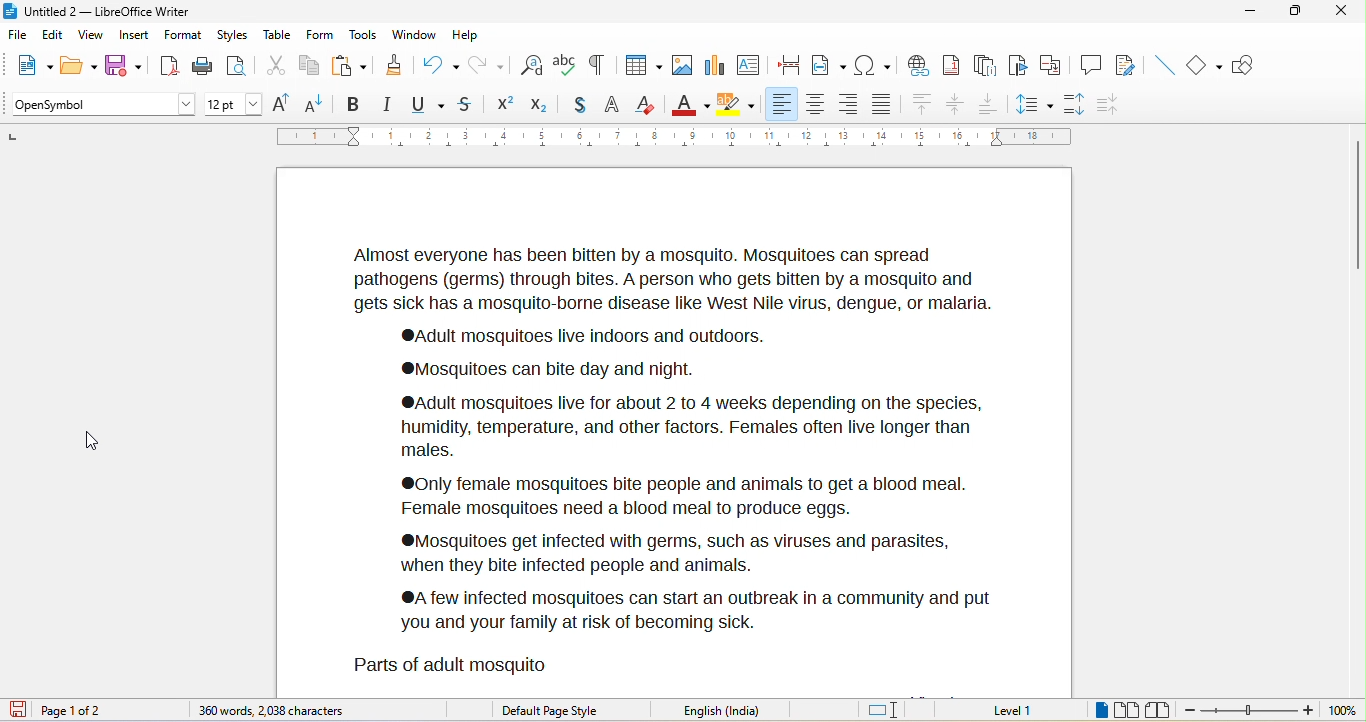 This screenshot has width=1366, height=722. What do you see at coordinates (91, 35) in the screenshot?
I see `view` at bounding box center [91, 35].